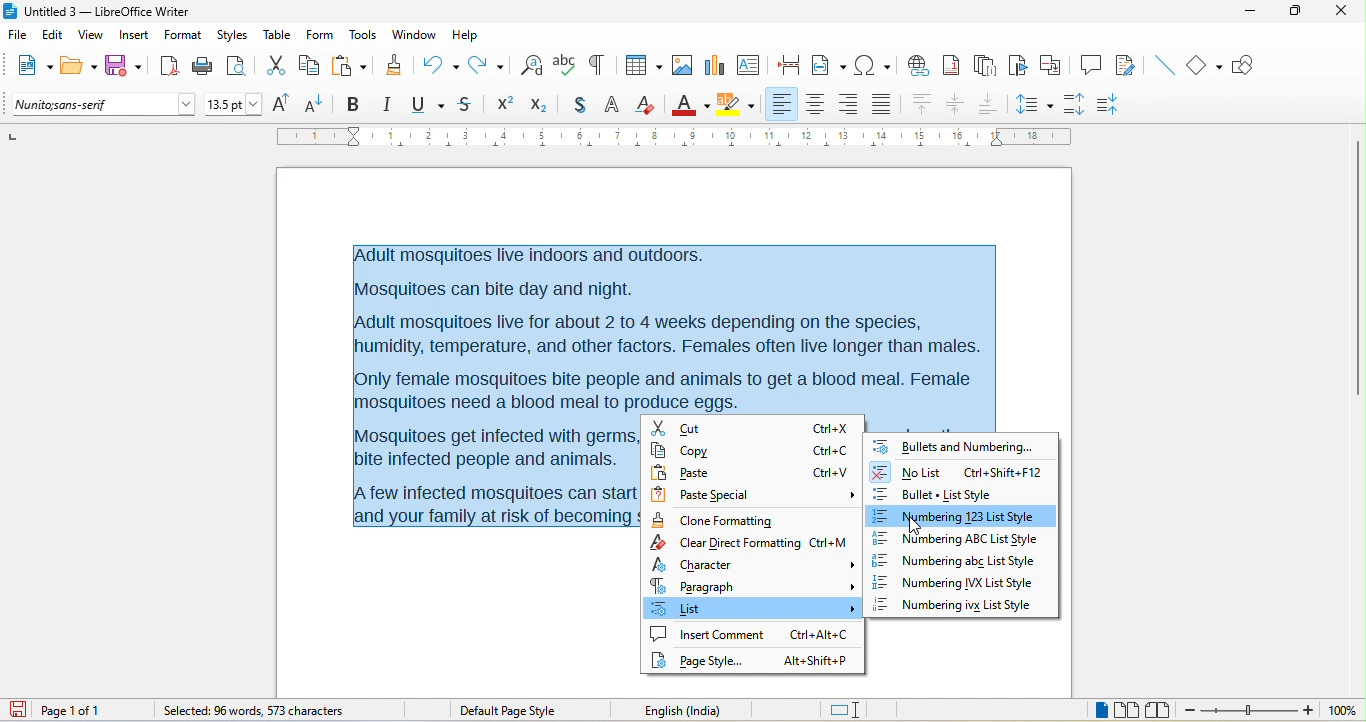 This screenshot has width=1366, height=722. I want to click on insert, so click(132, 34).